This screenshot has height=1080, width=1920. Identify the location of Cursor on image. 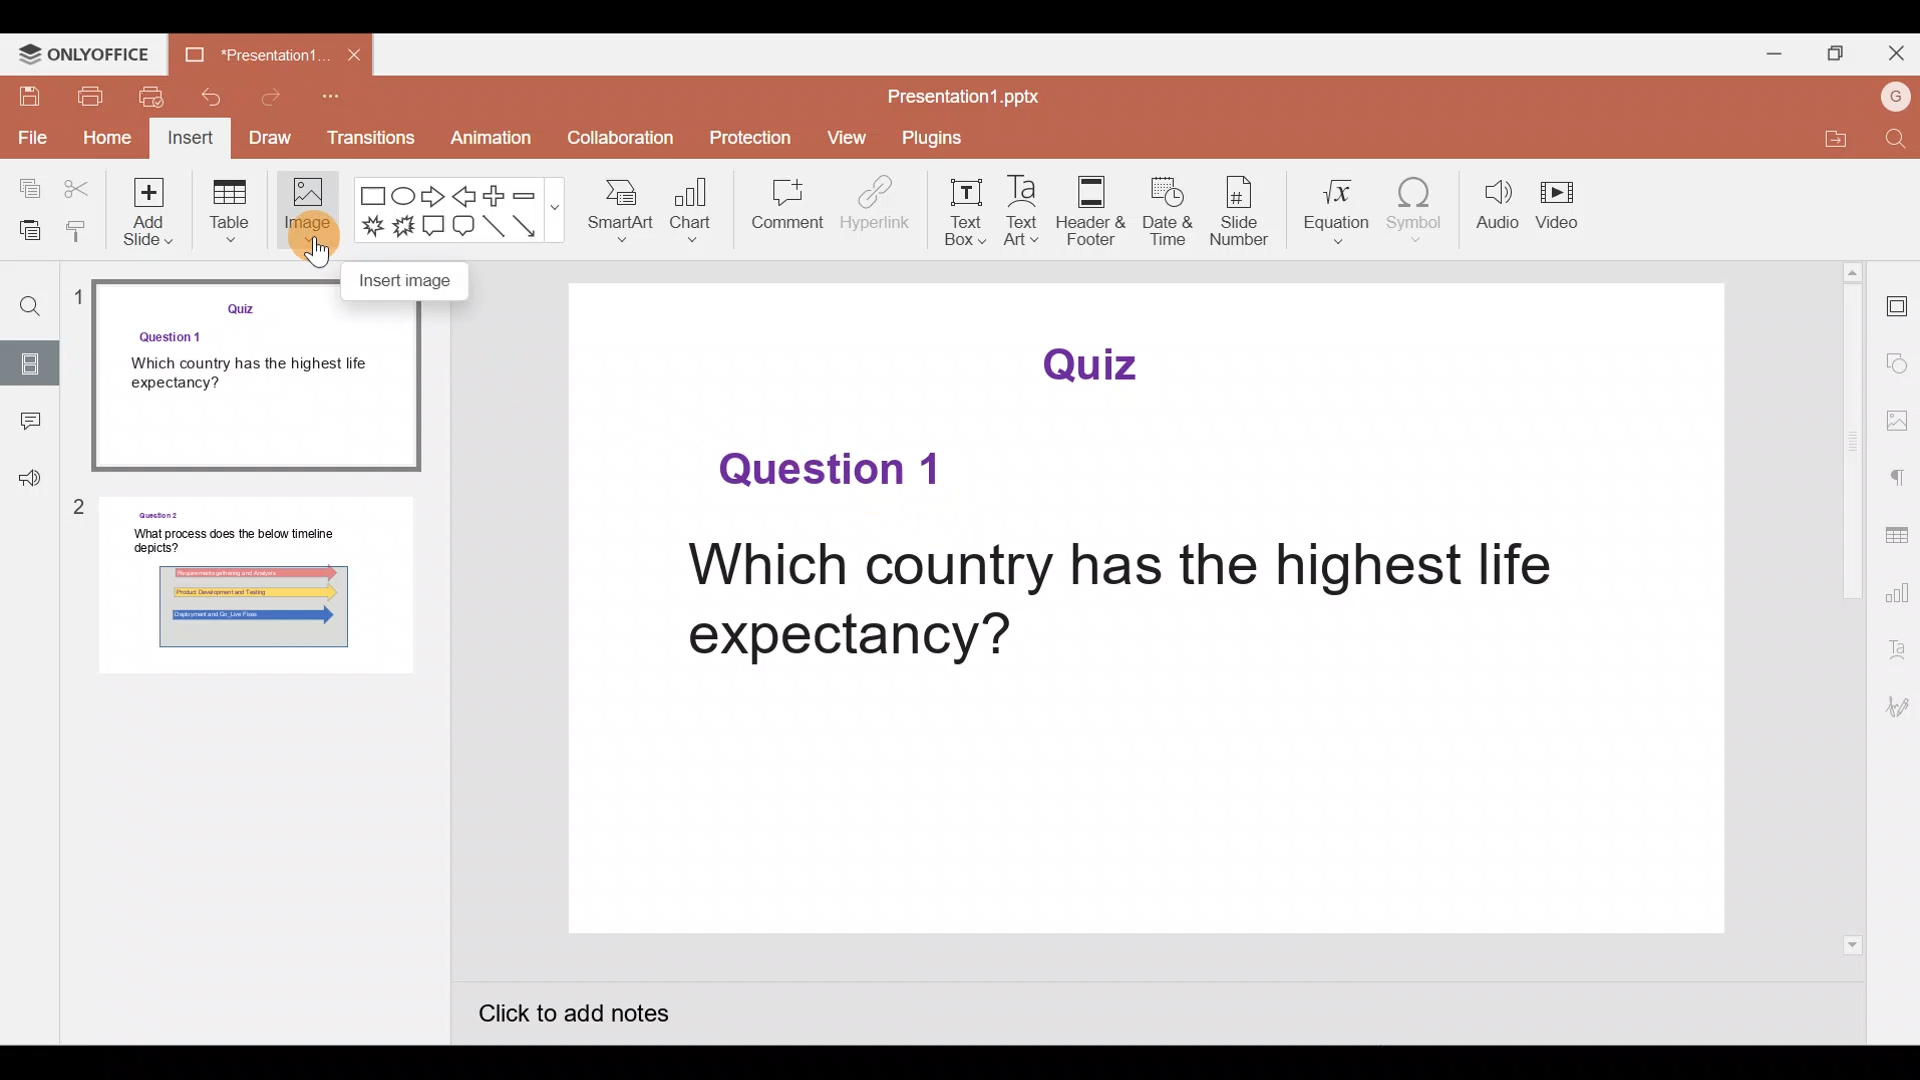
(306, 233).